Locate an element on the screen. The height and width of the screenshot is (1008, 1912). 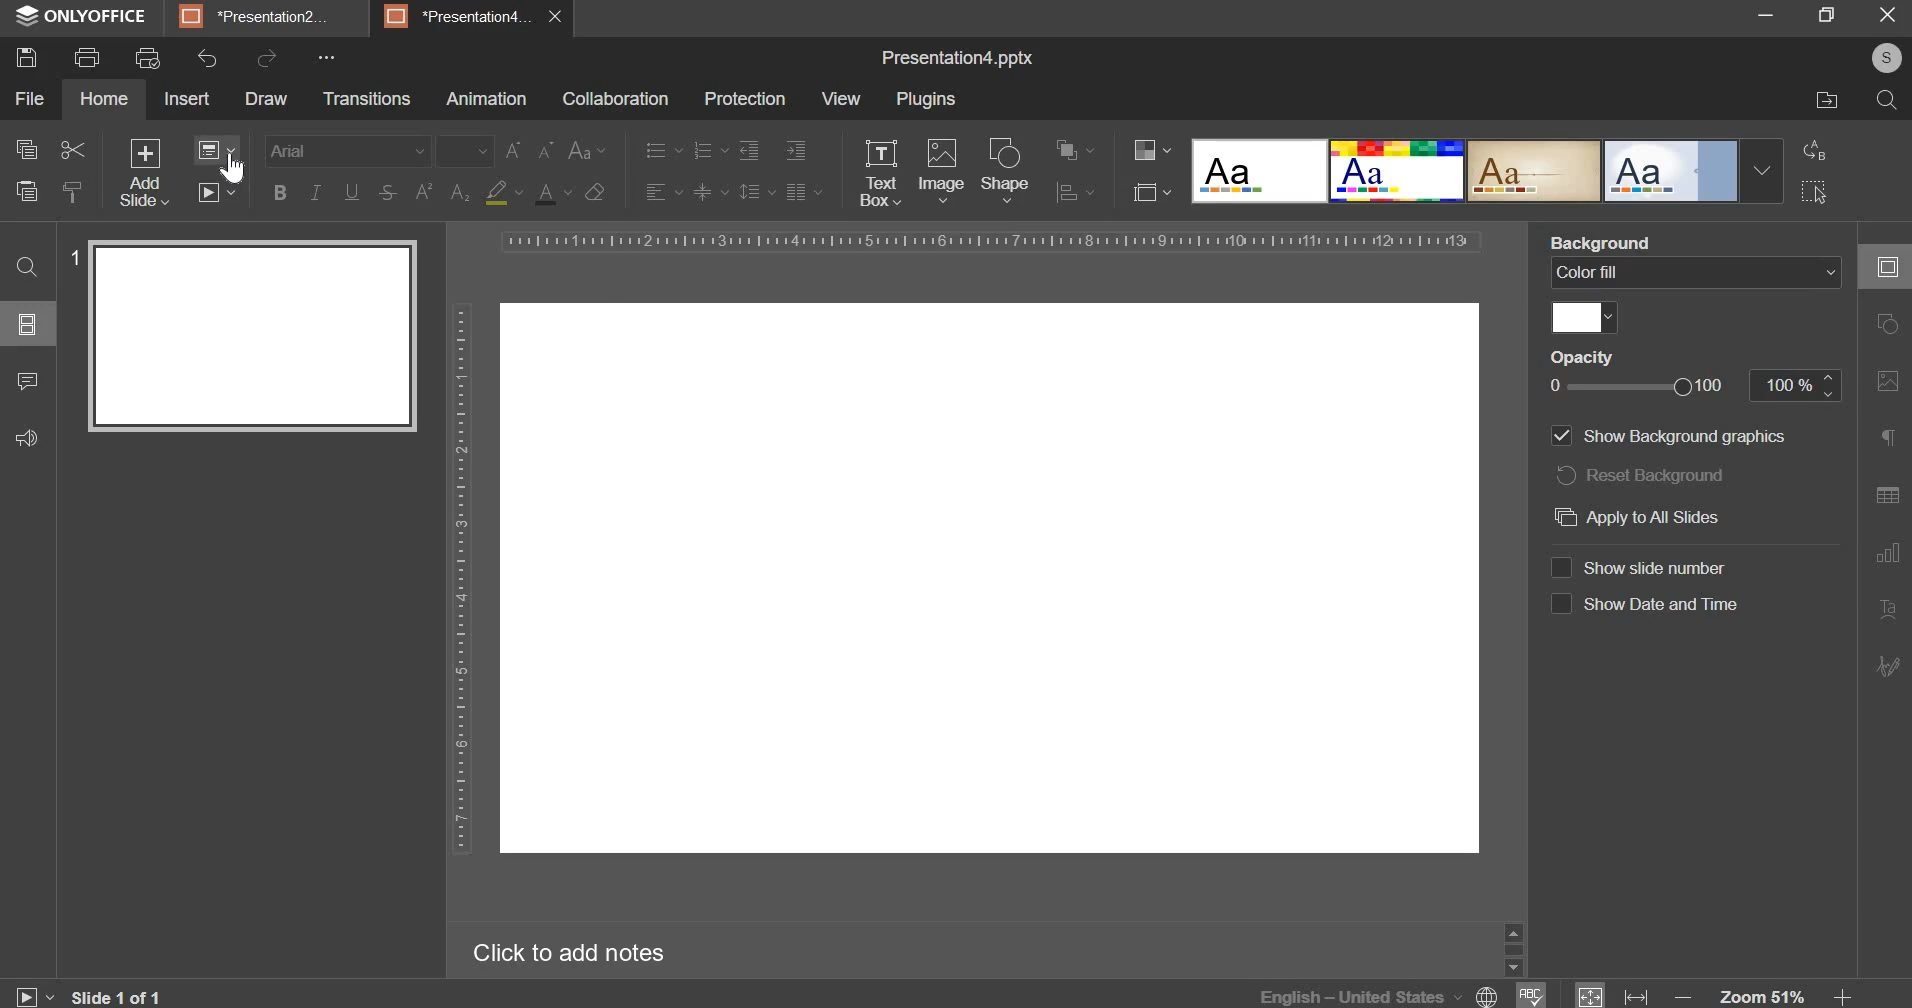
close presentation4 is located at coordinates (561, 16).